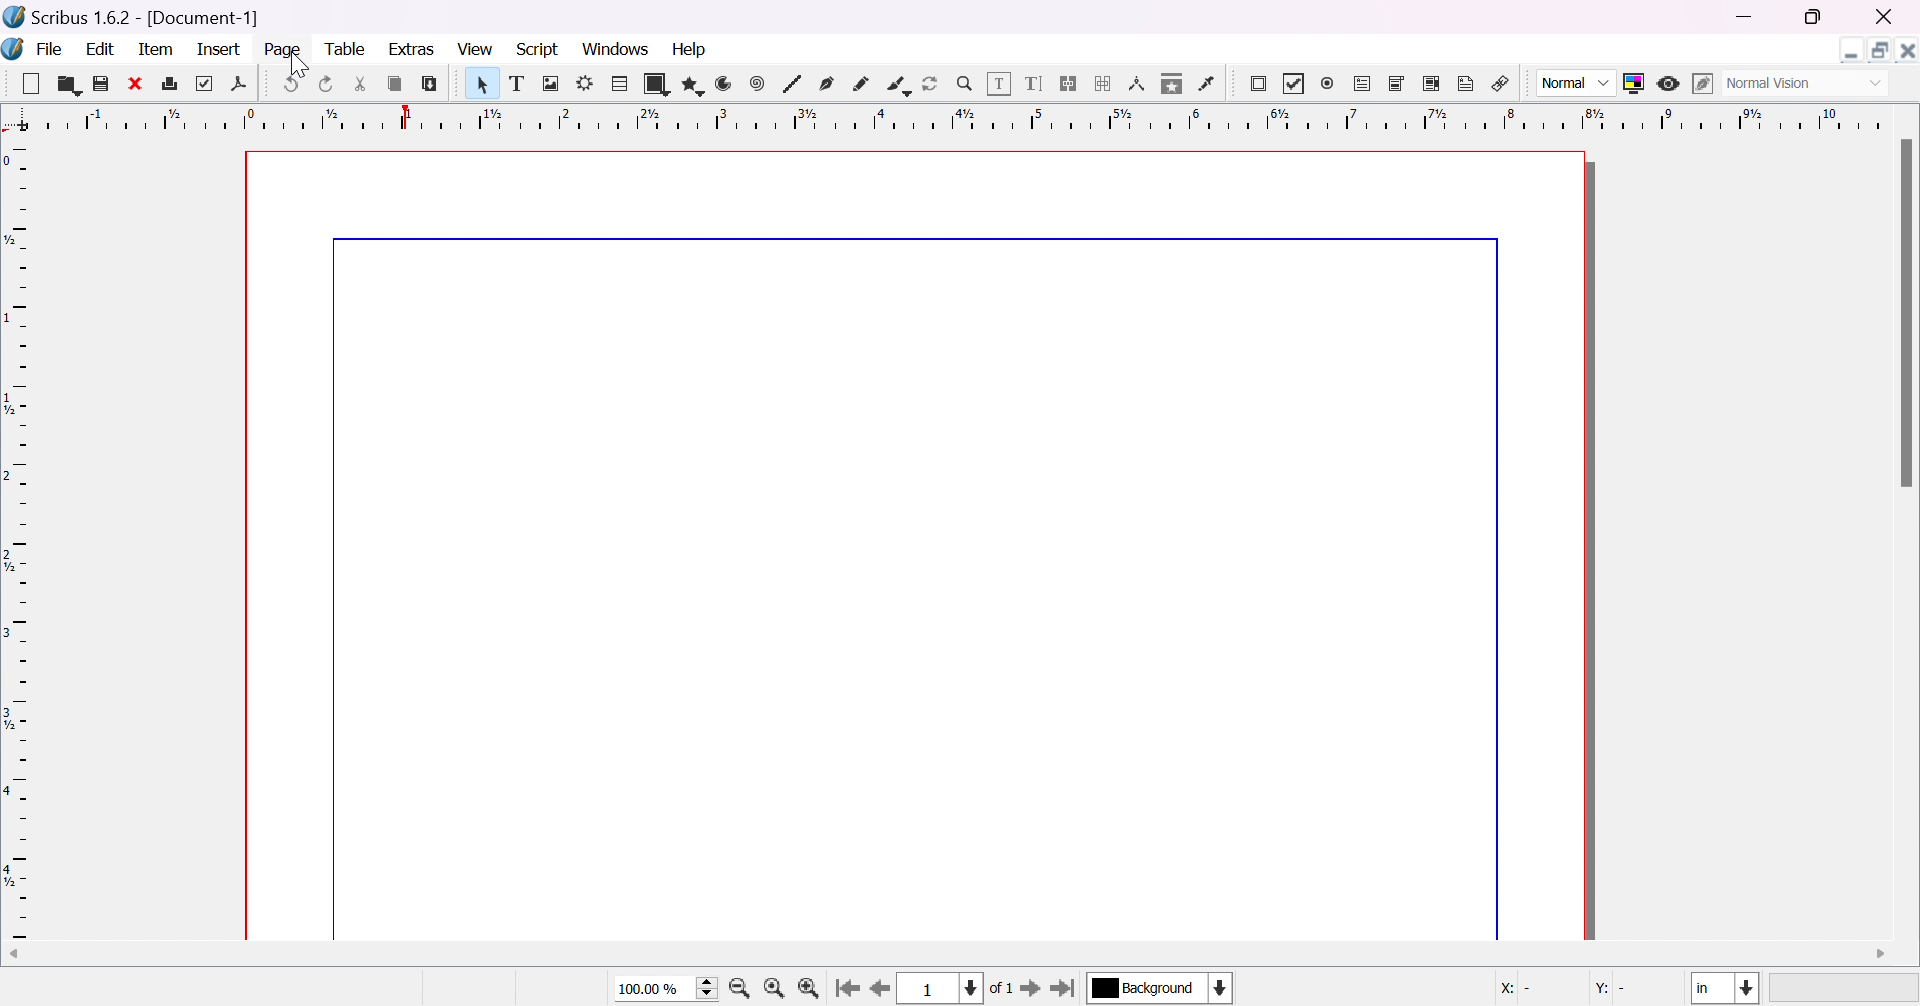 The image size is (1920, 1006). What do you see at coordinates (1221, 987) in the screenshot?
I see `select current layer` at bounding box center [1221, 987].